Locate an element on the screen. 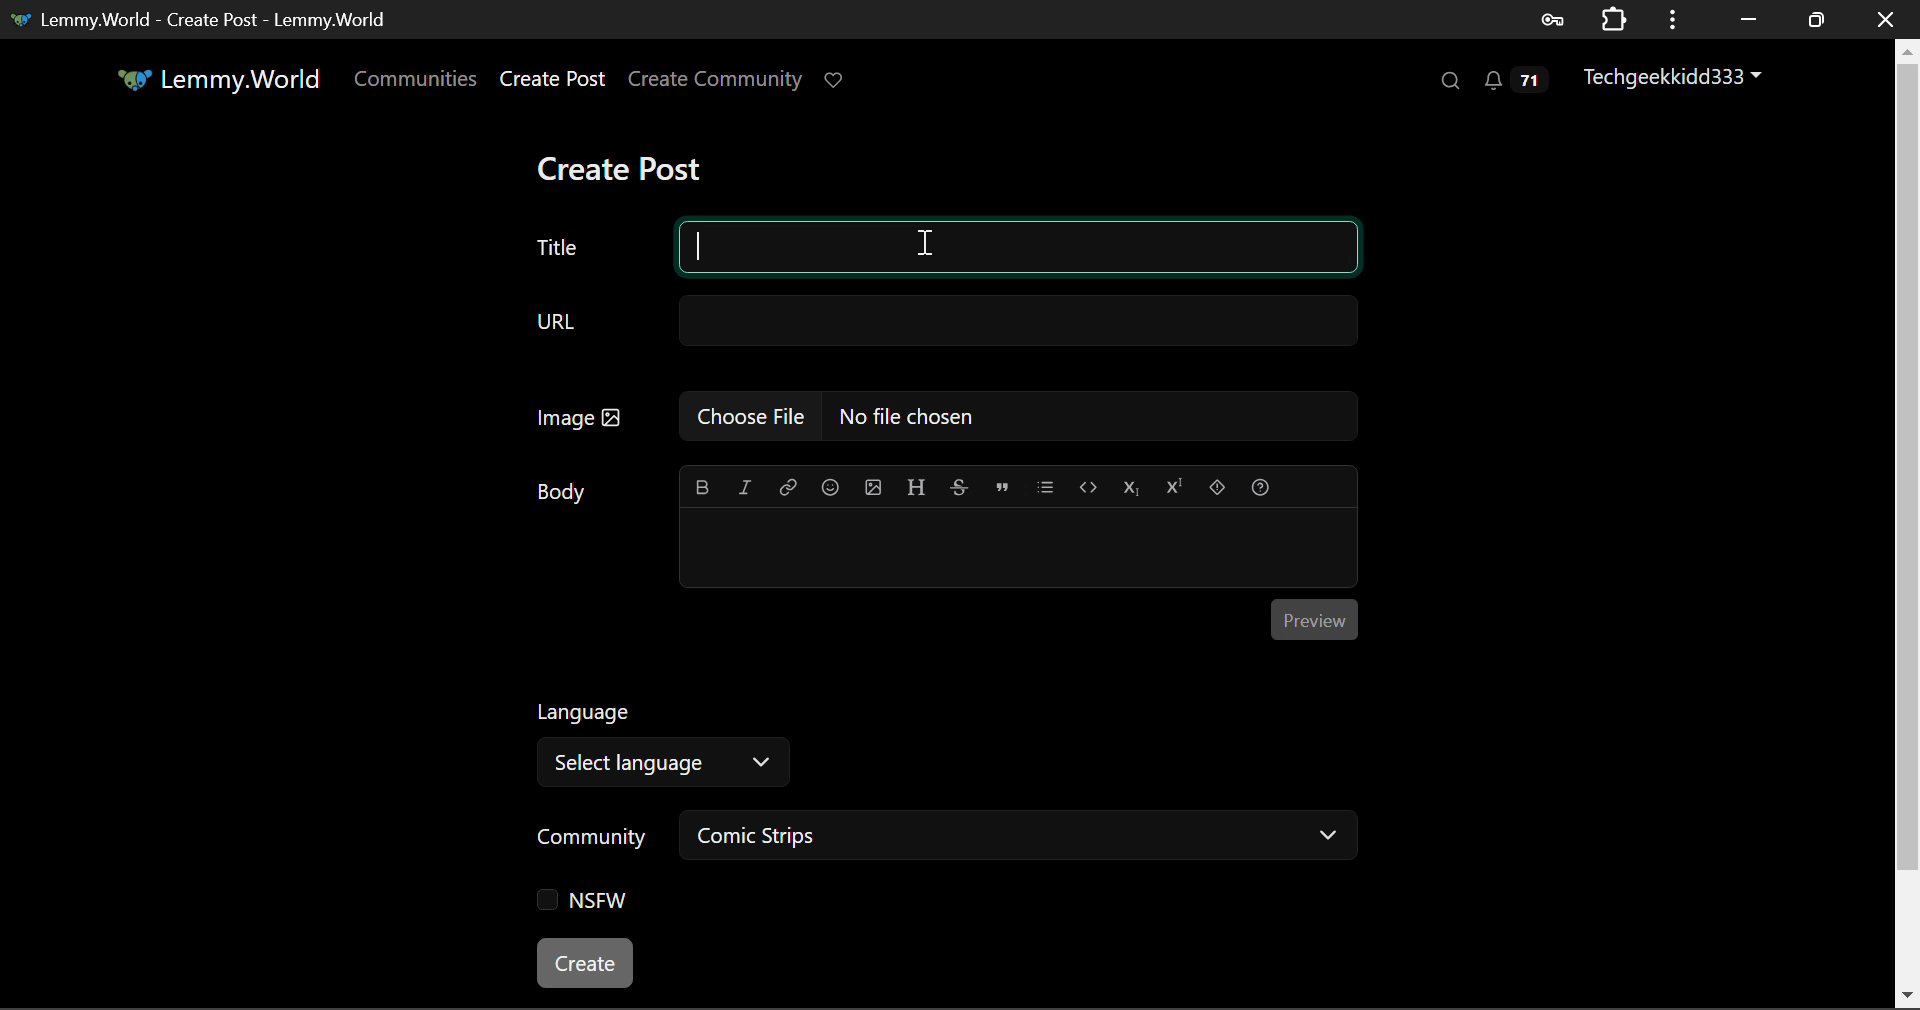  link is located at coordinates (787, 483).